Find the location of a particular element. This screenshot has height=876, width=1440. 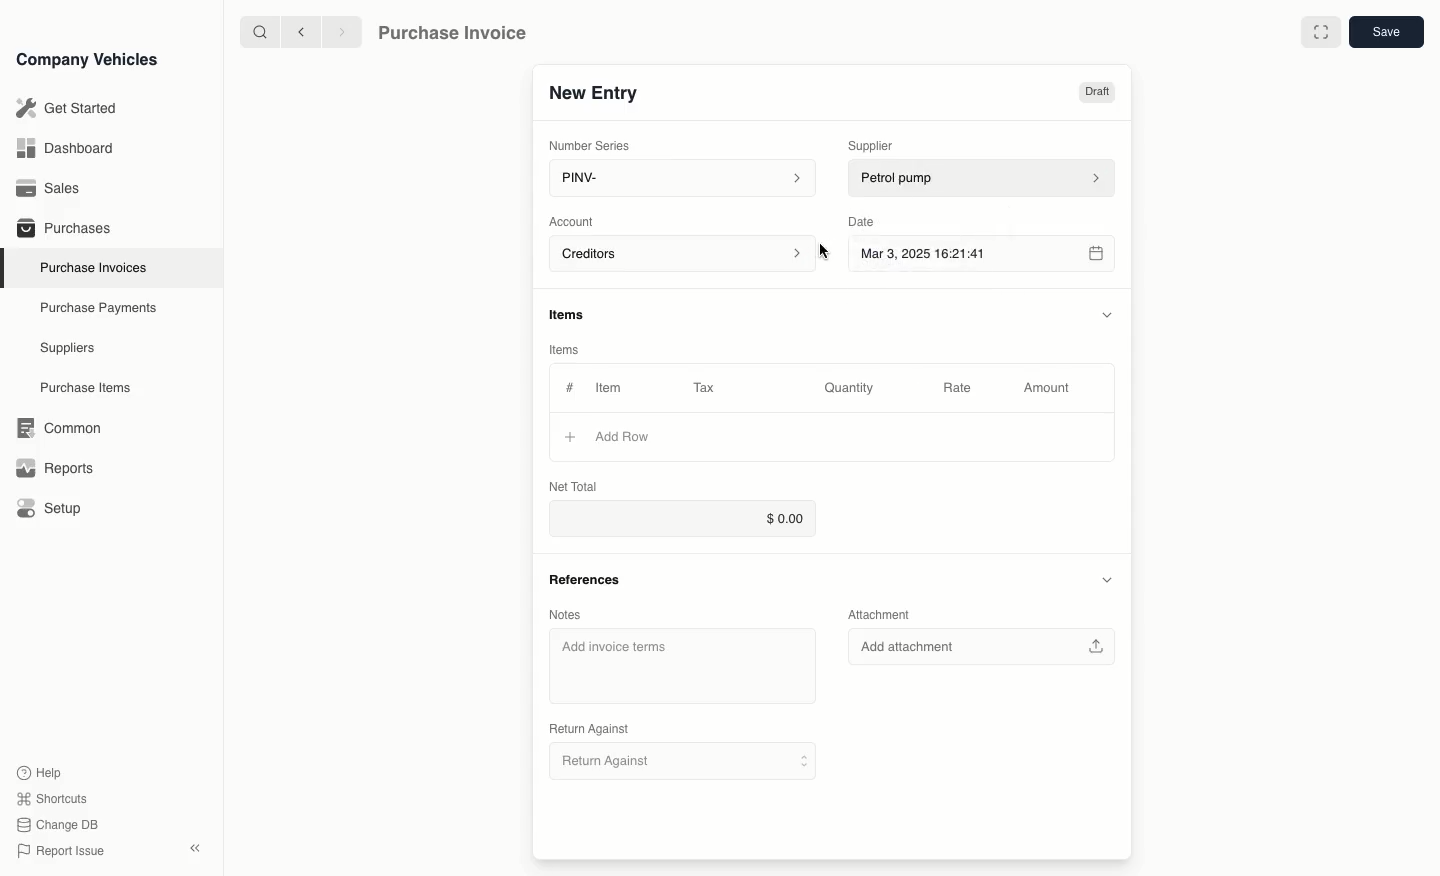

$0.00 is located at coordinates (682, 518).